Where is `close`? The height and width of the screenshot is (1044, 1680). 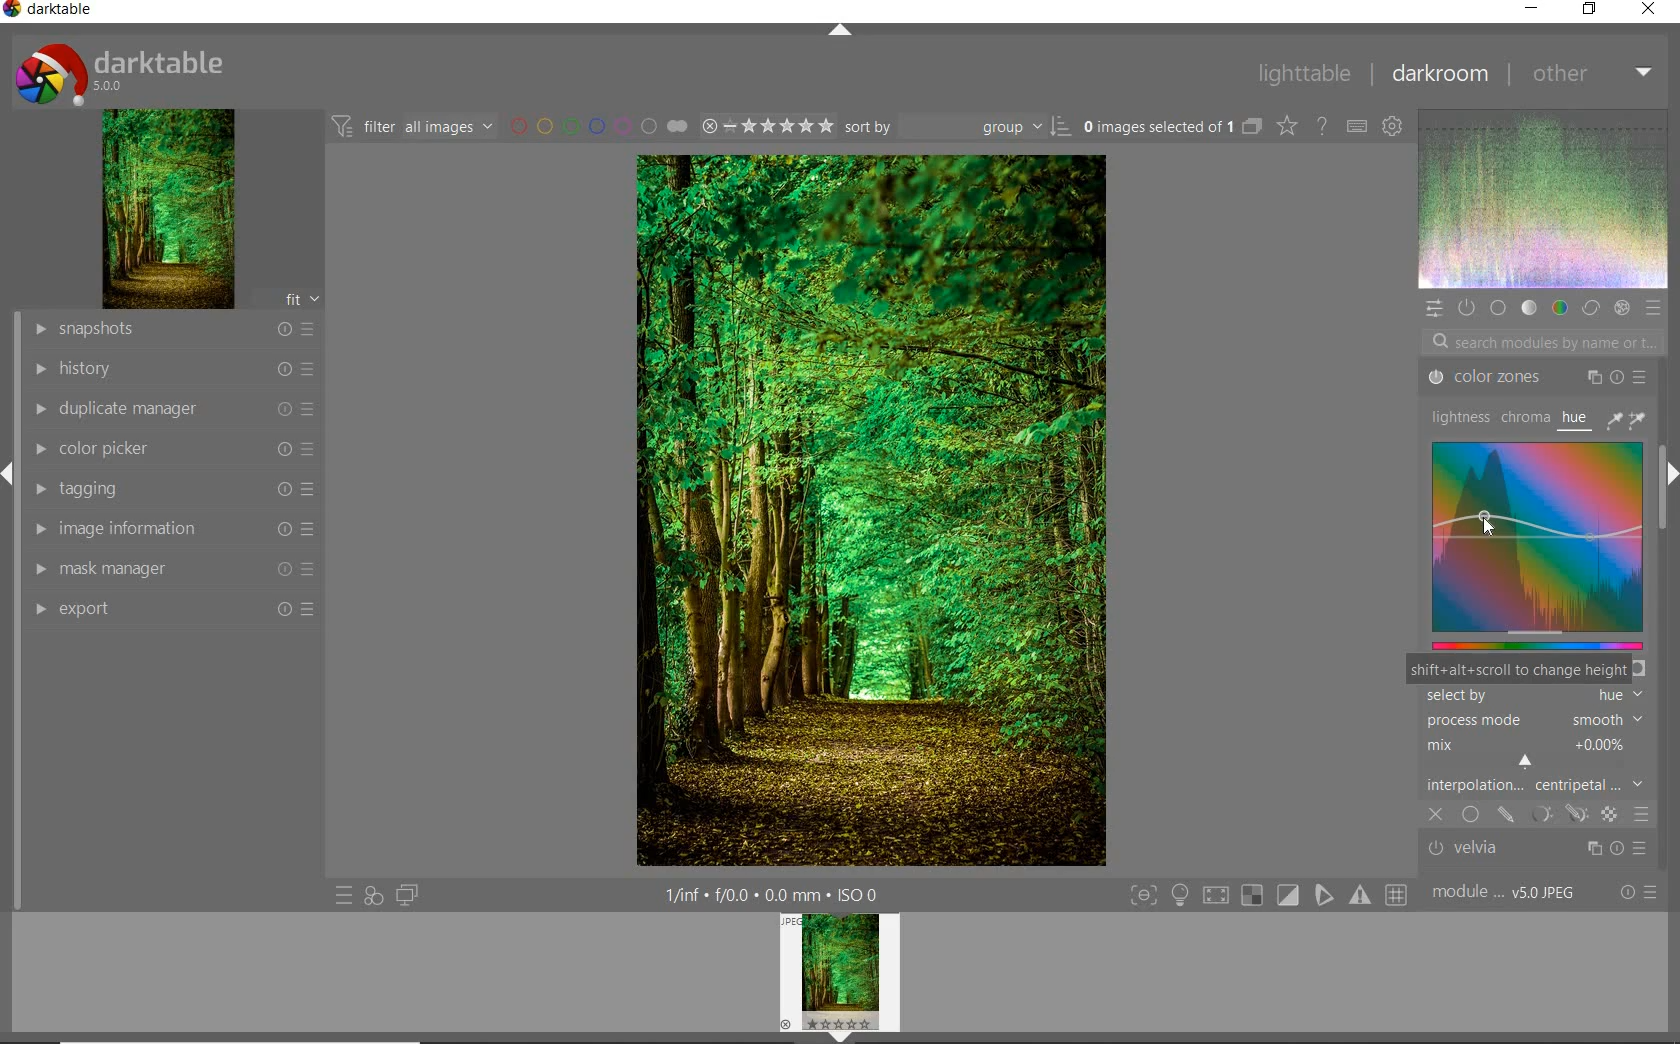
close is located at coordinates (1437, 815).